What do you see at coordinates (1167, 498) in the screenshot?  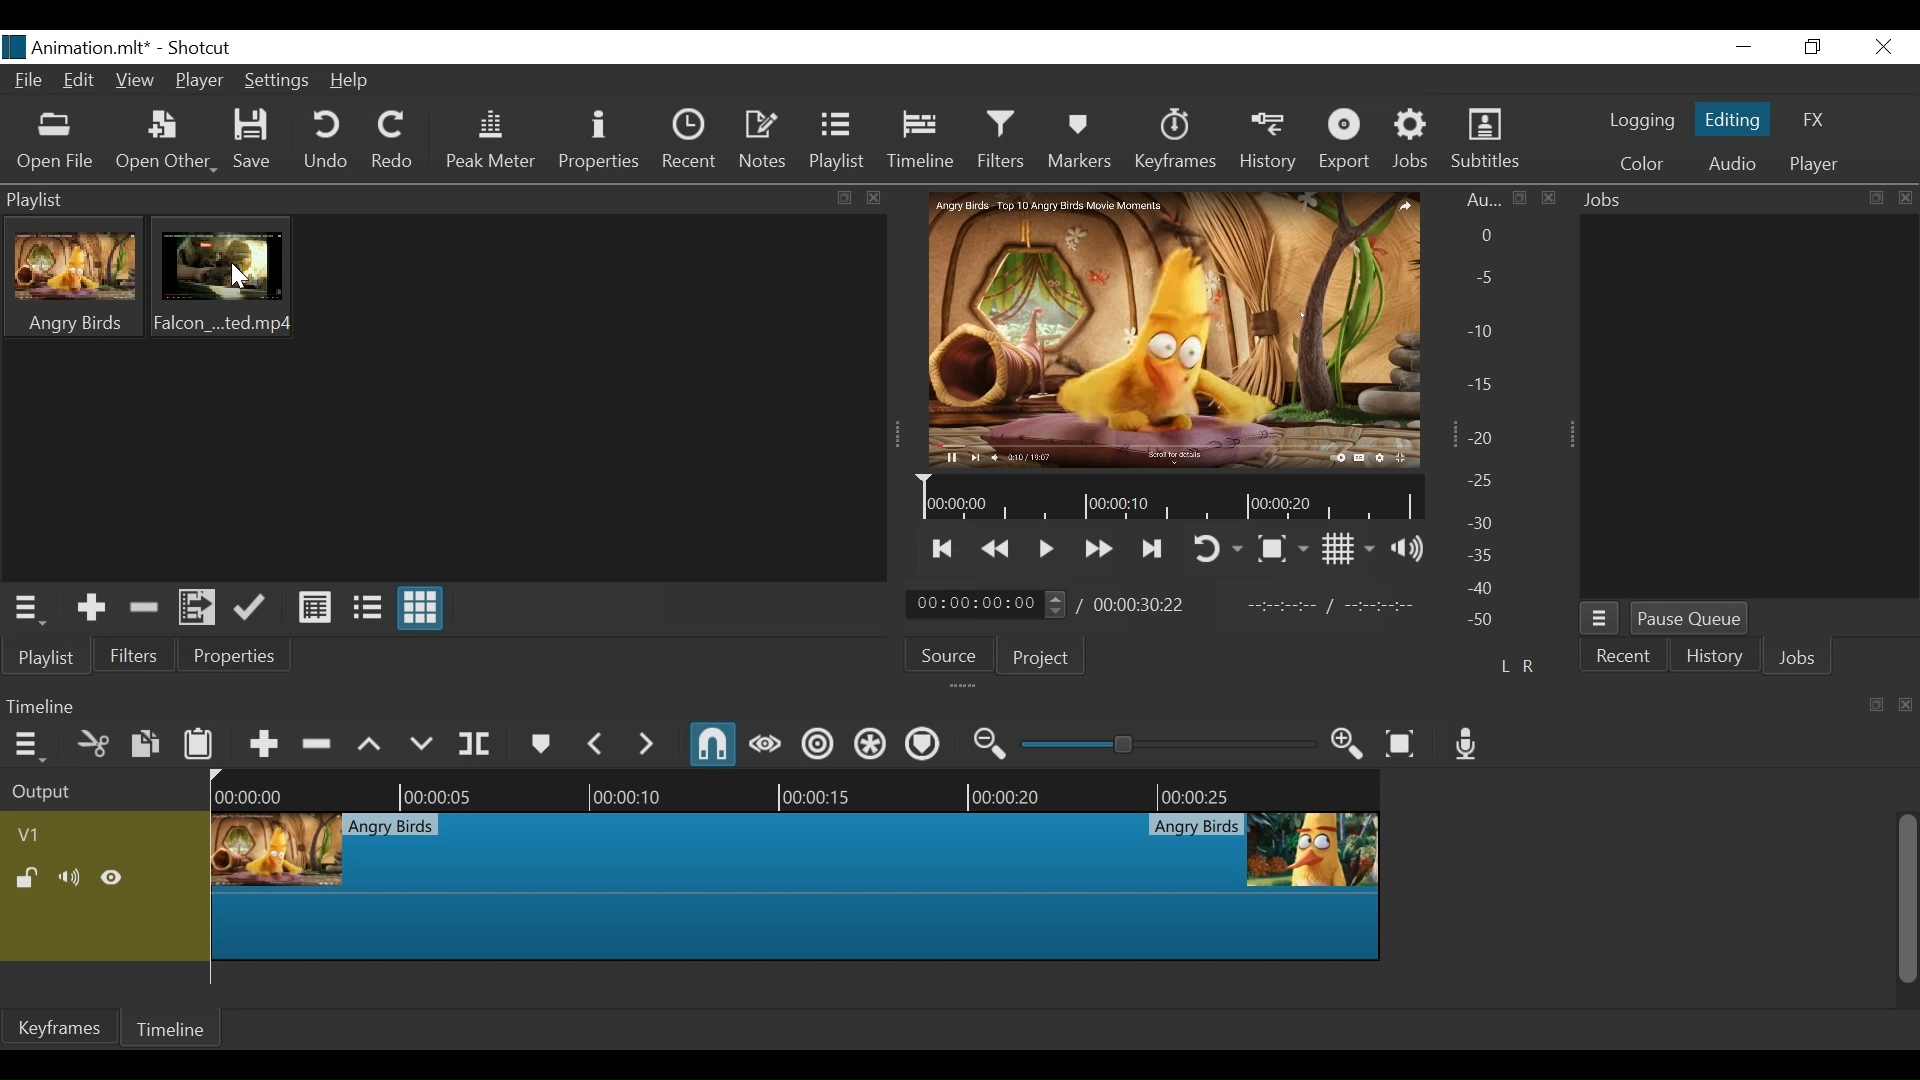 I see `Timeline` at bounding box center [1167, 498].